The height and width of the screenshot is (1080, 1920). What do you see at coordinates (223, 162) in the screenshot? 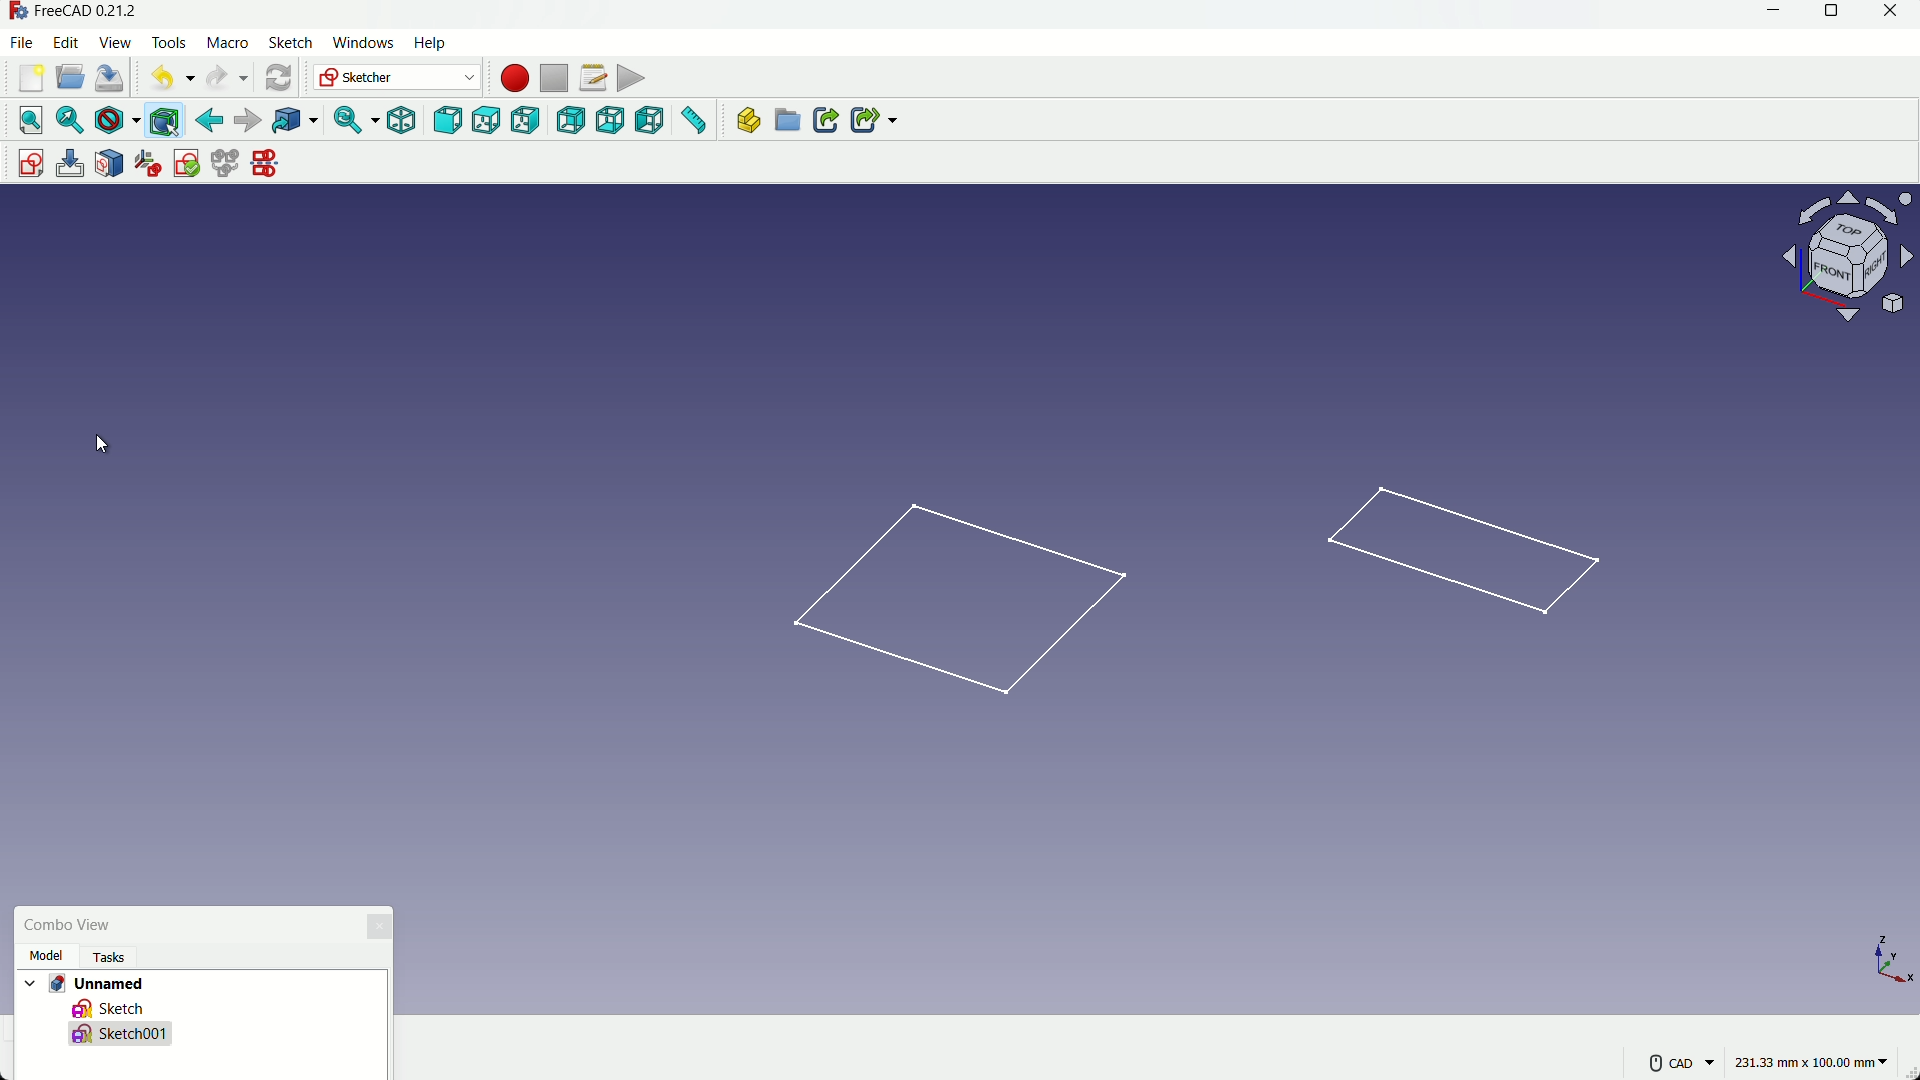
I see `merge sketches` at bounding box center [223, 162].